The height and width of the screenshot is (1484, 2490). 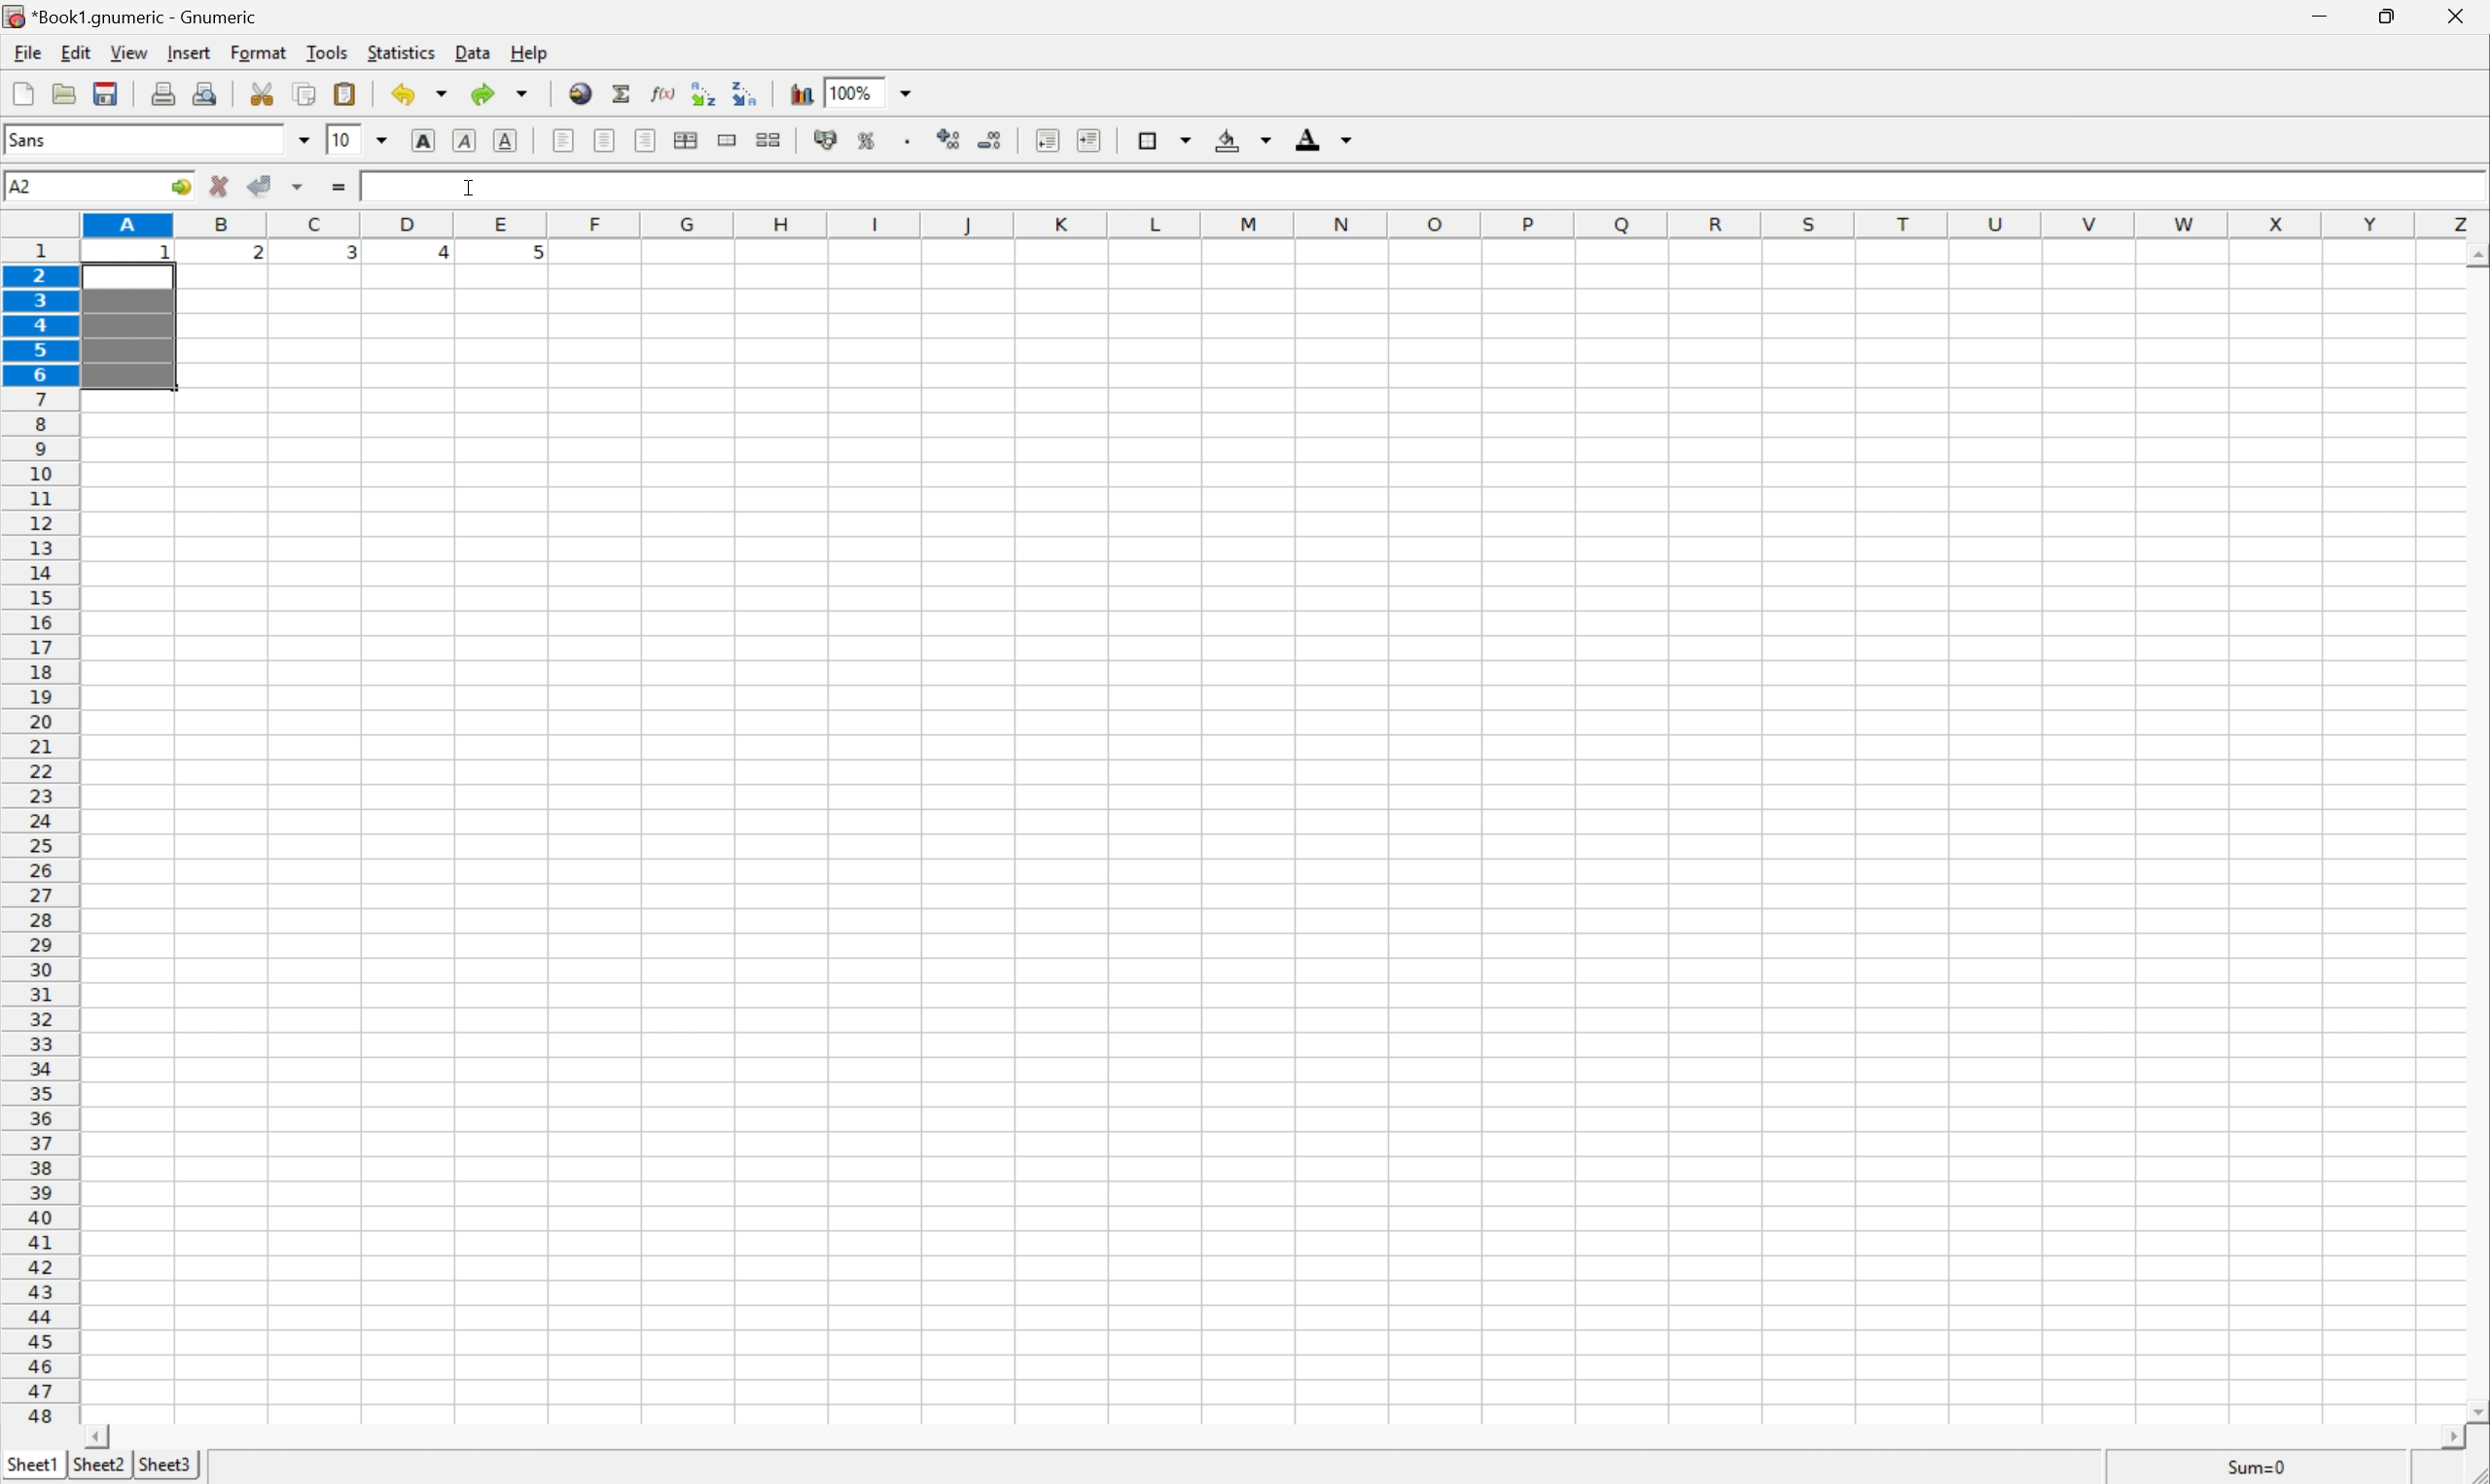 I want to click on data, so click(x=470, y=52).